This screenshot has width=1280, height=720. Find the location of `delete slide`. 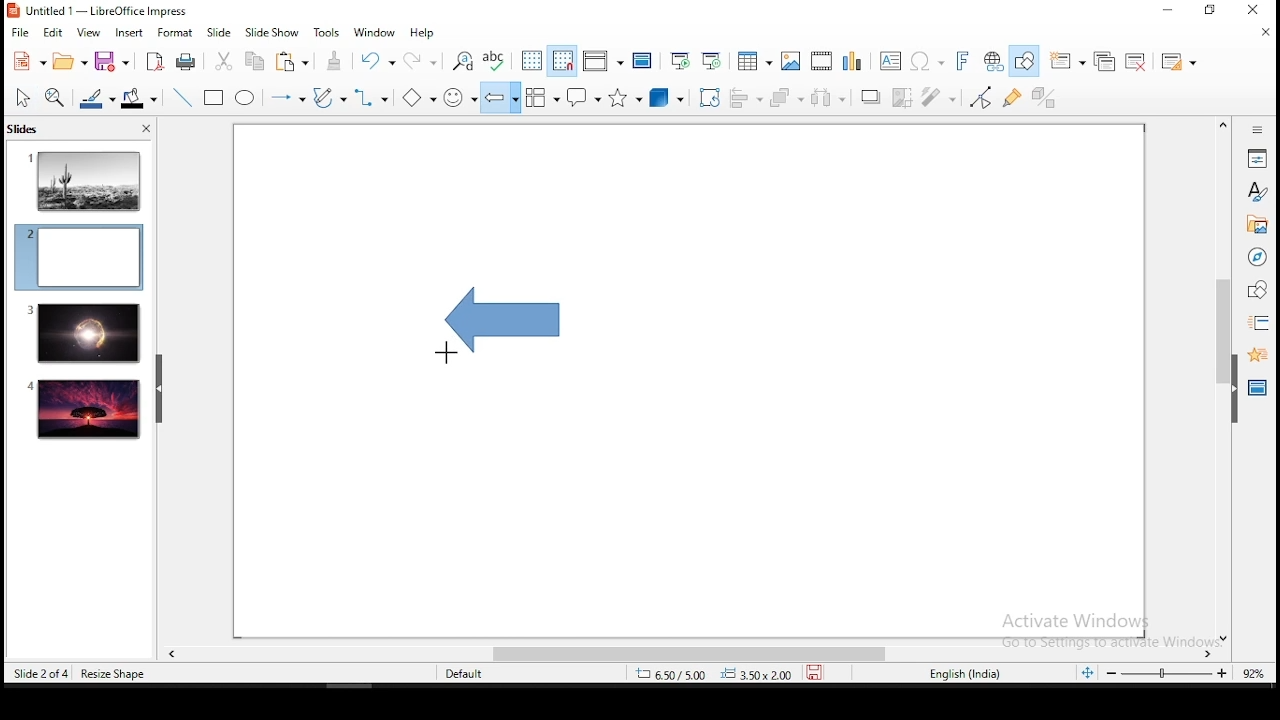

delete slide is located at coordinates (1137, 62).